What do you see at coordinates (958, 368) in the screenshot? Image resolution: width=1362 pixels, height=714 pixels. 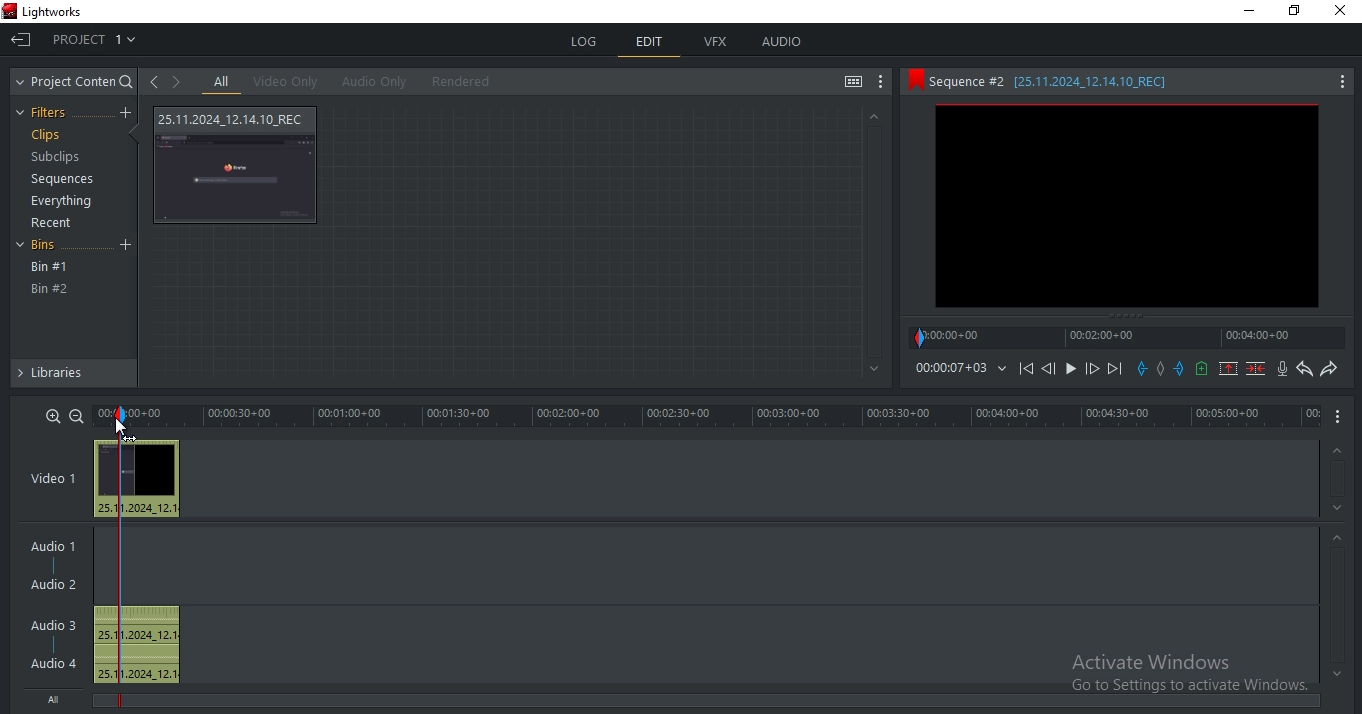 I see `time` at bounding box center [958, 368].